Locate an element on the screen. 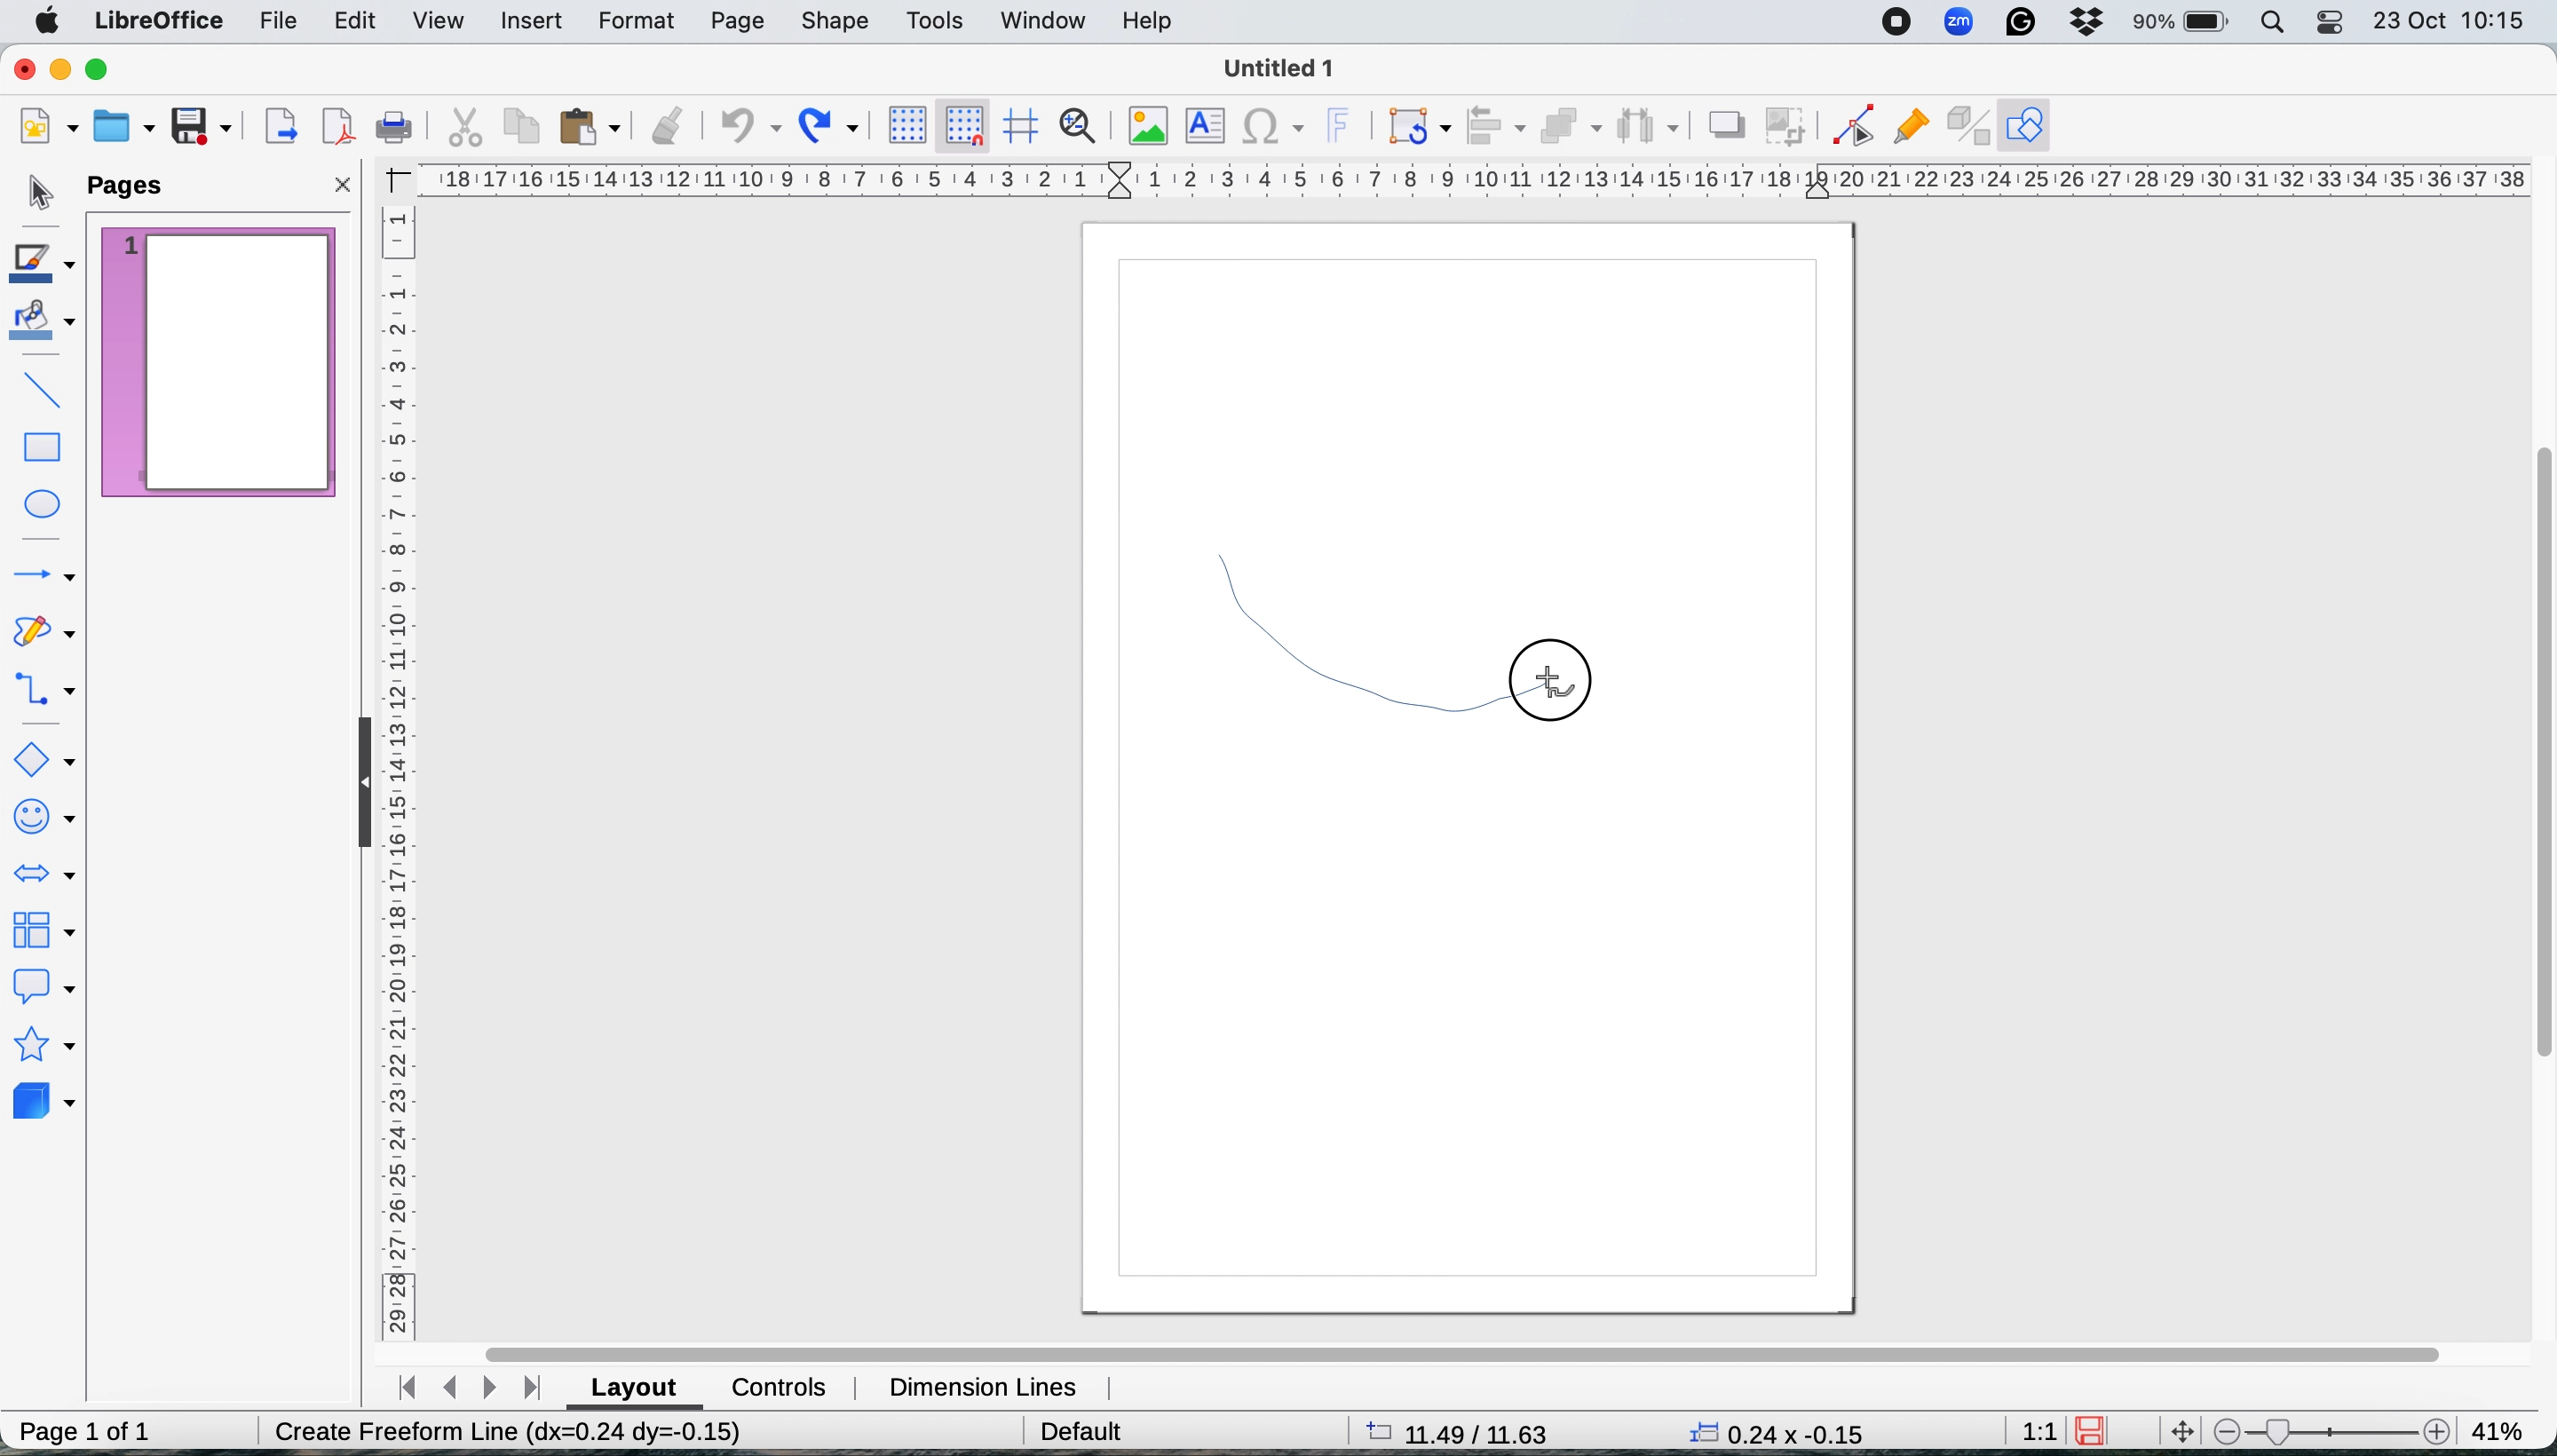 This screenshot has width=2557, height=1456. line color is located at coordinates (41, 261).